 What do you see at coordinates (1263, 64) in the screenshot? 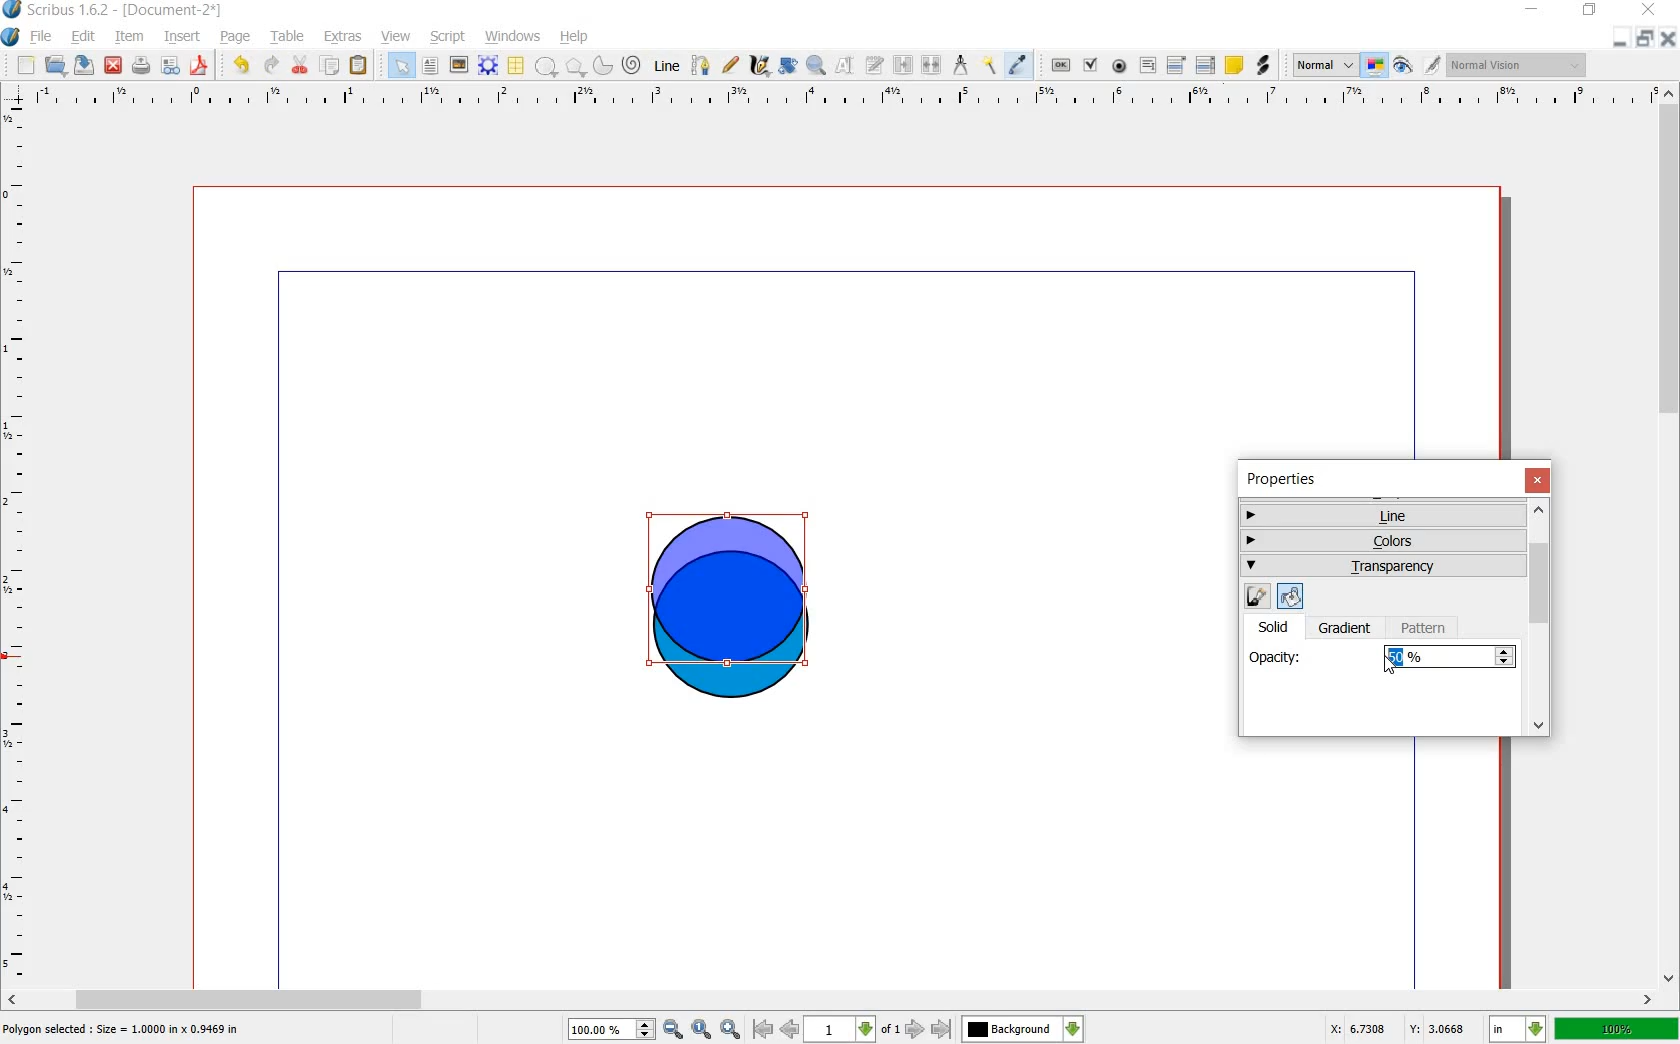
I see `link annotation` at bounding box center [1263, 64].